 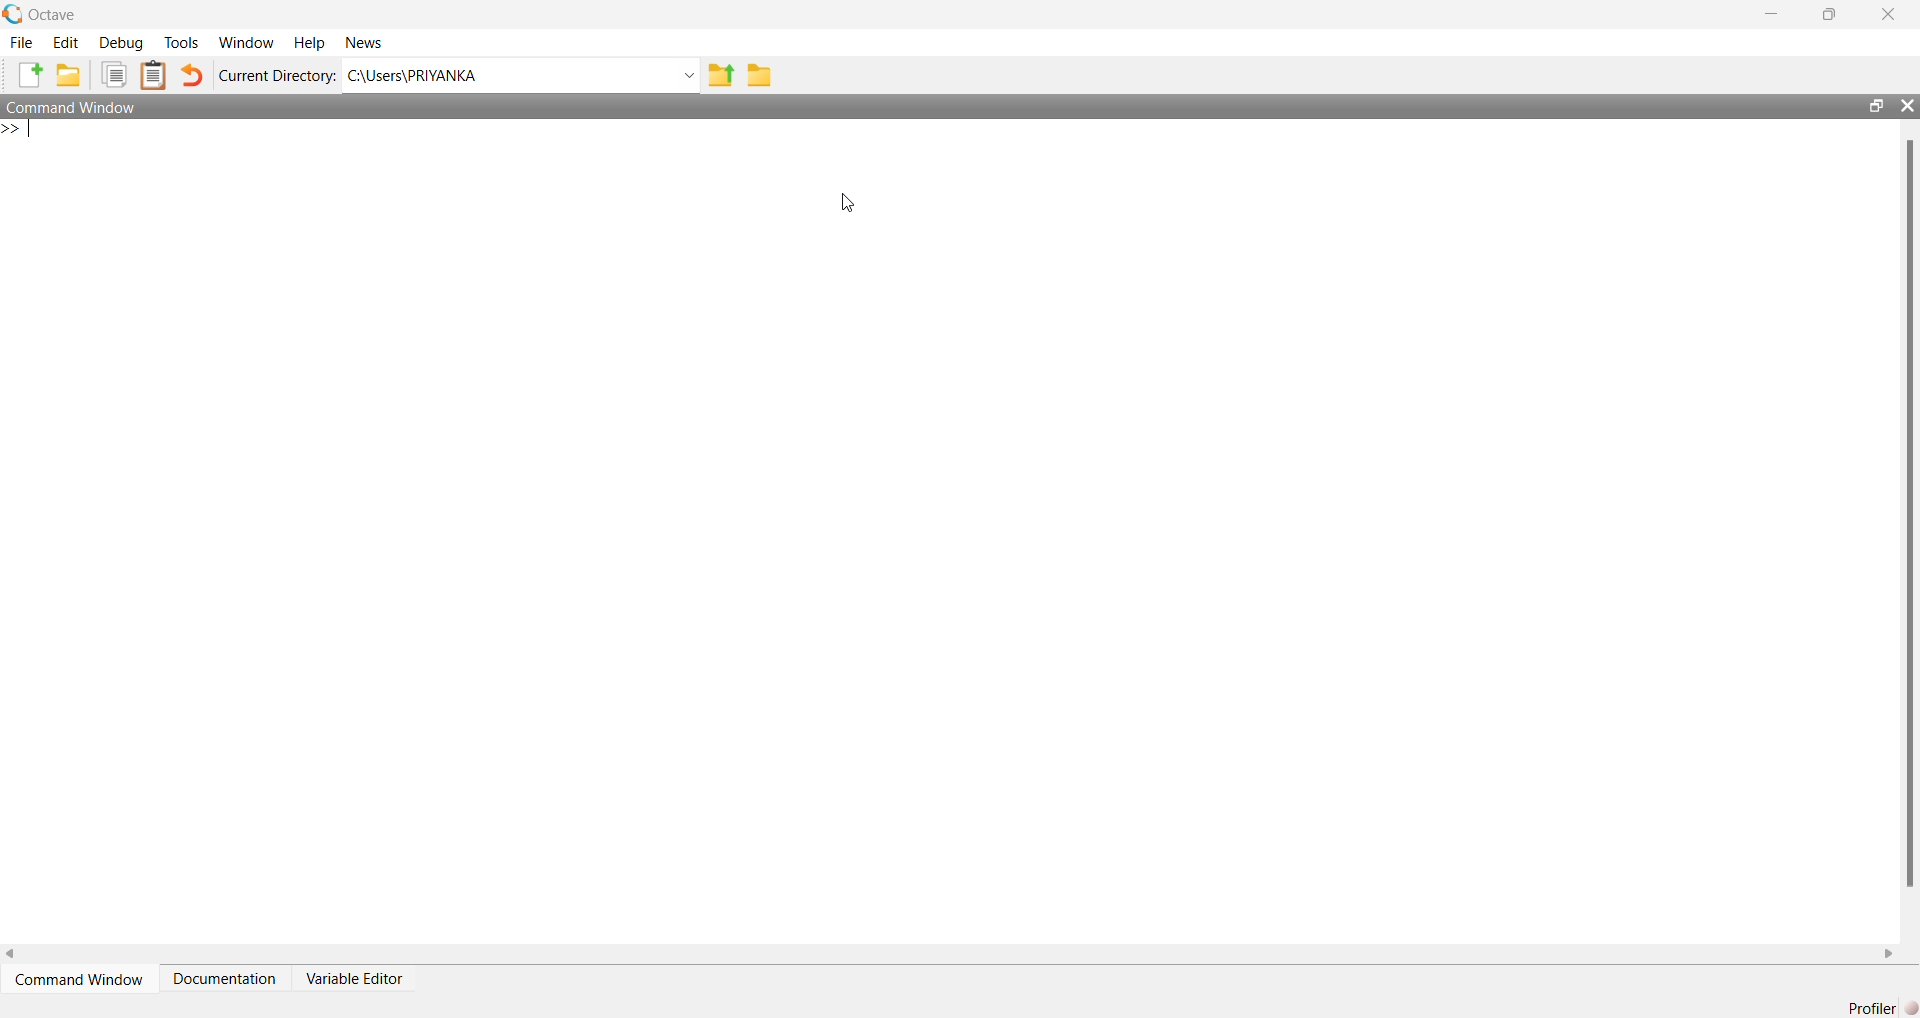 What do you see at coordinates (66, 43) in the screenshot?
I see `Edit` at bounding box center [66, 43].